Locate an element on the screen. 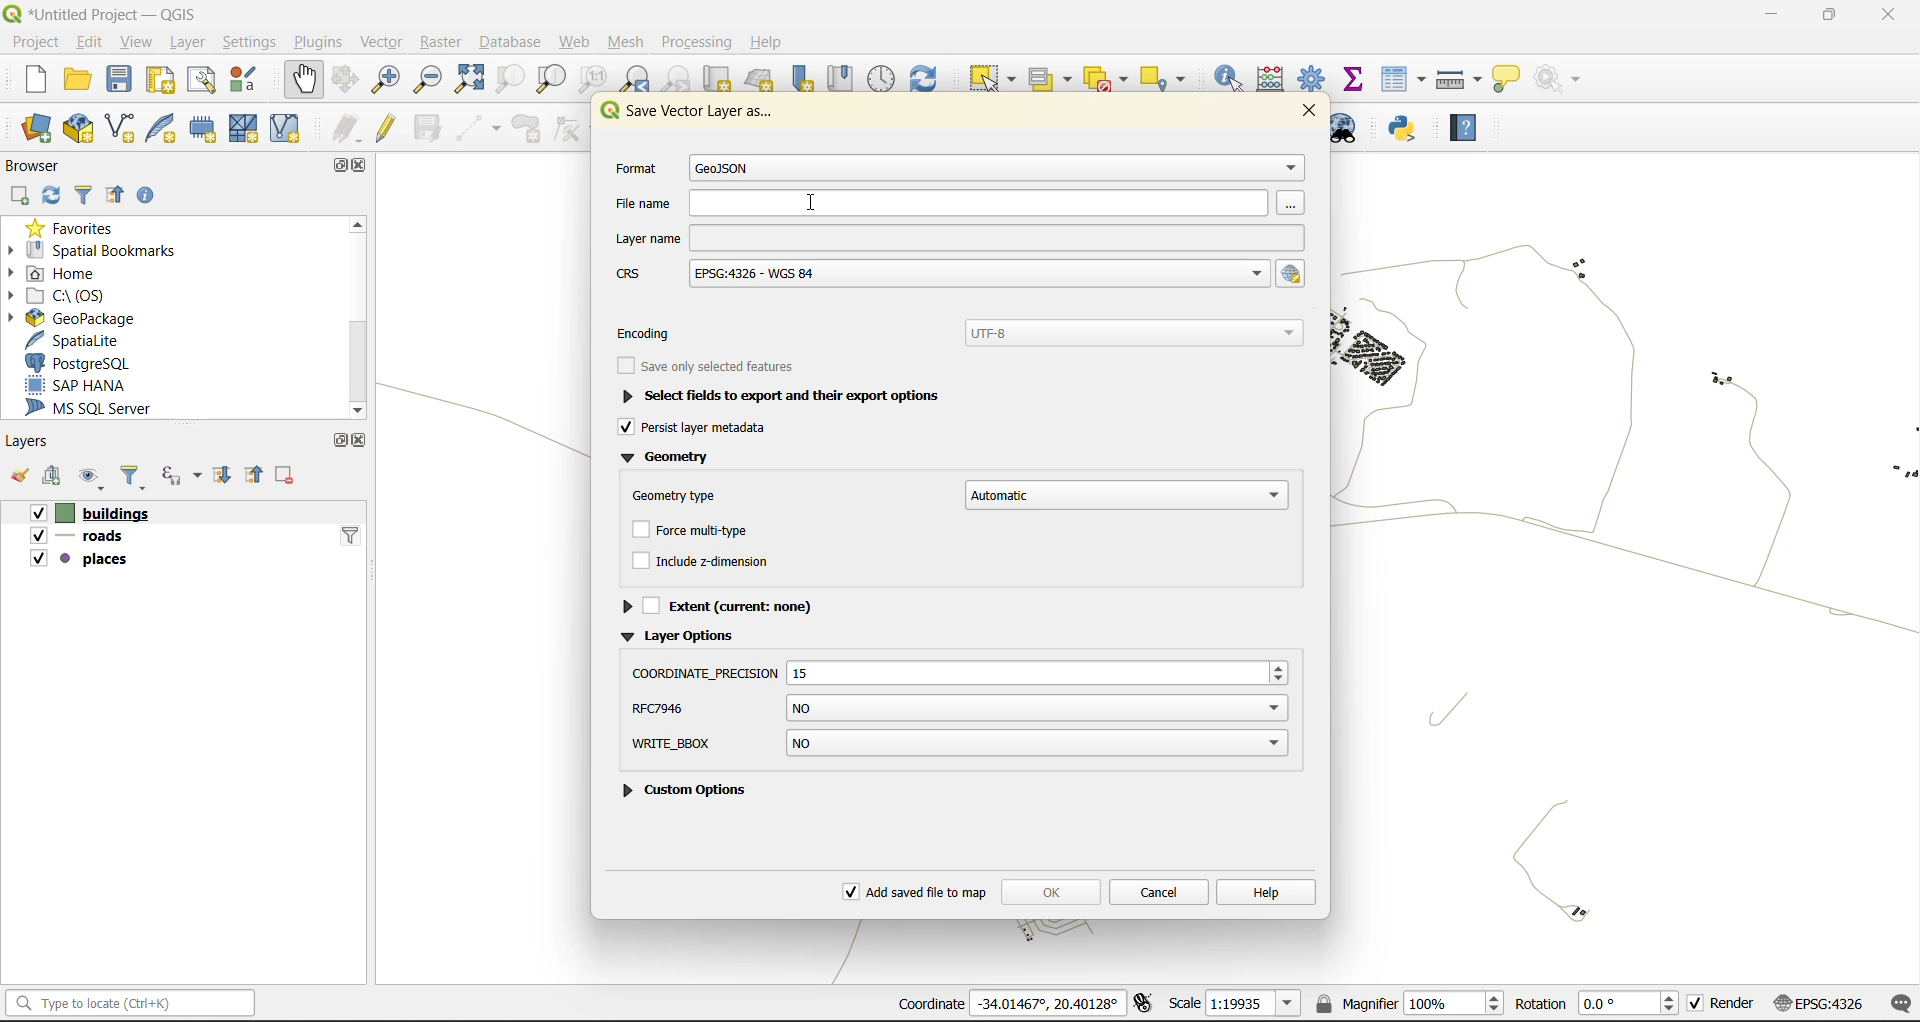 The height and width of the screenshot is (1022, 1920). layer name is located at coordinates (958, 237).